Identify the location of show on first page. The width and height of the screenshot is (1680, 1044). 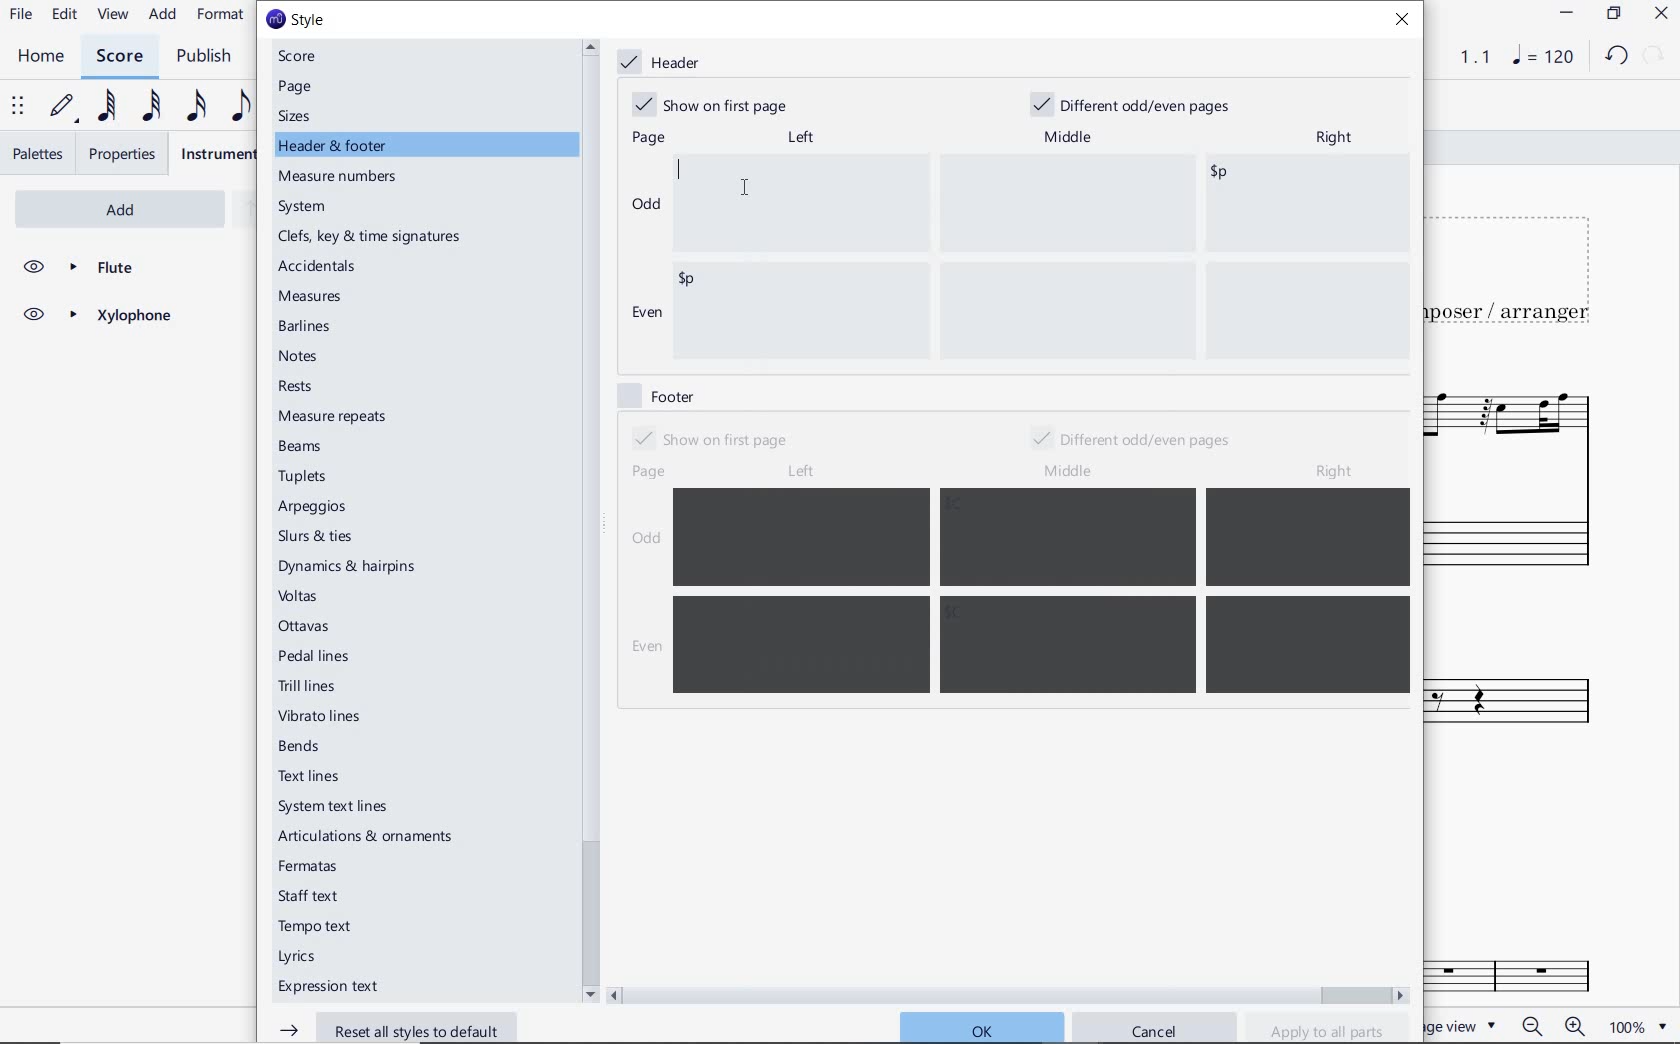
(709, 438).